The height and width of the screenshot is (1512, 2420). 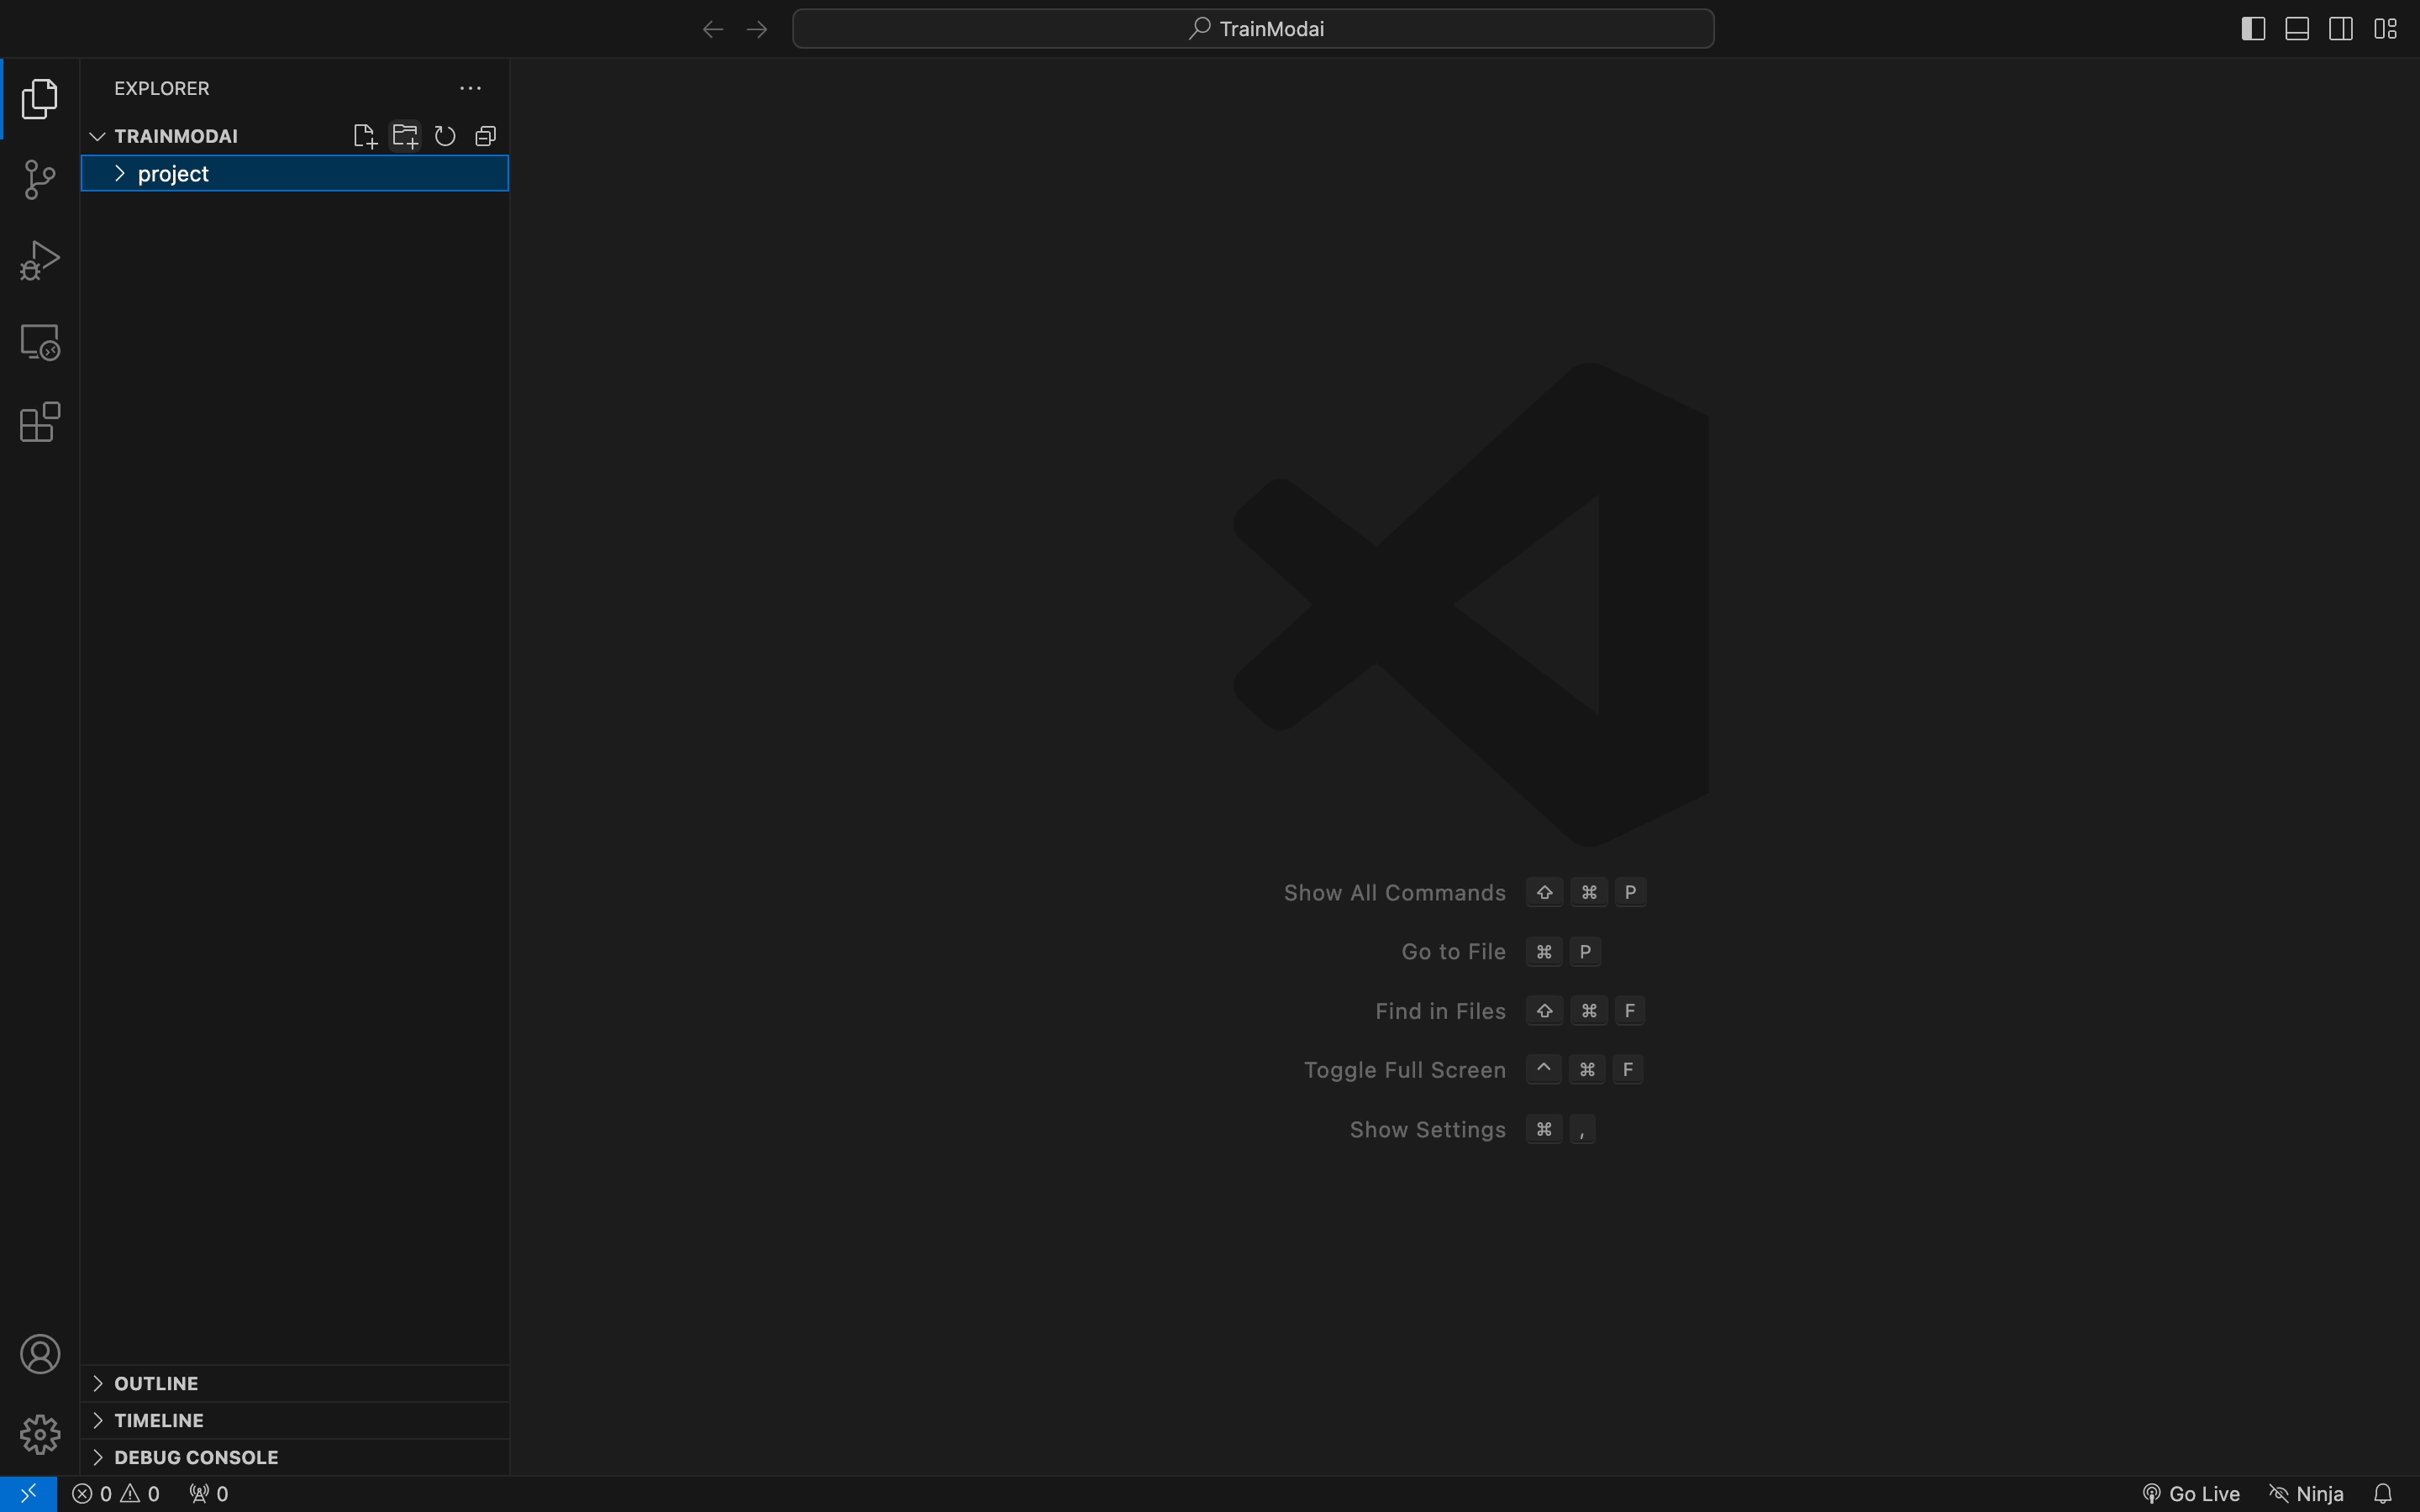 What do you see at coordinates (2187, 1490) in the screenshot?
I see `Go live extension` at bounding box center [2187, 1490].